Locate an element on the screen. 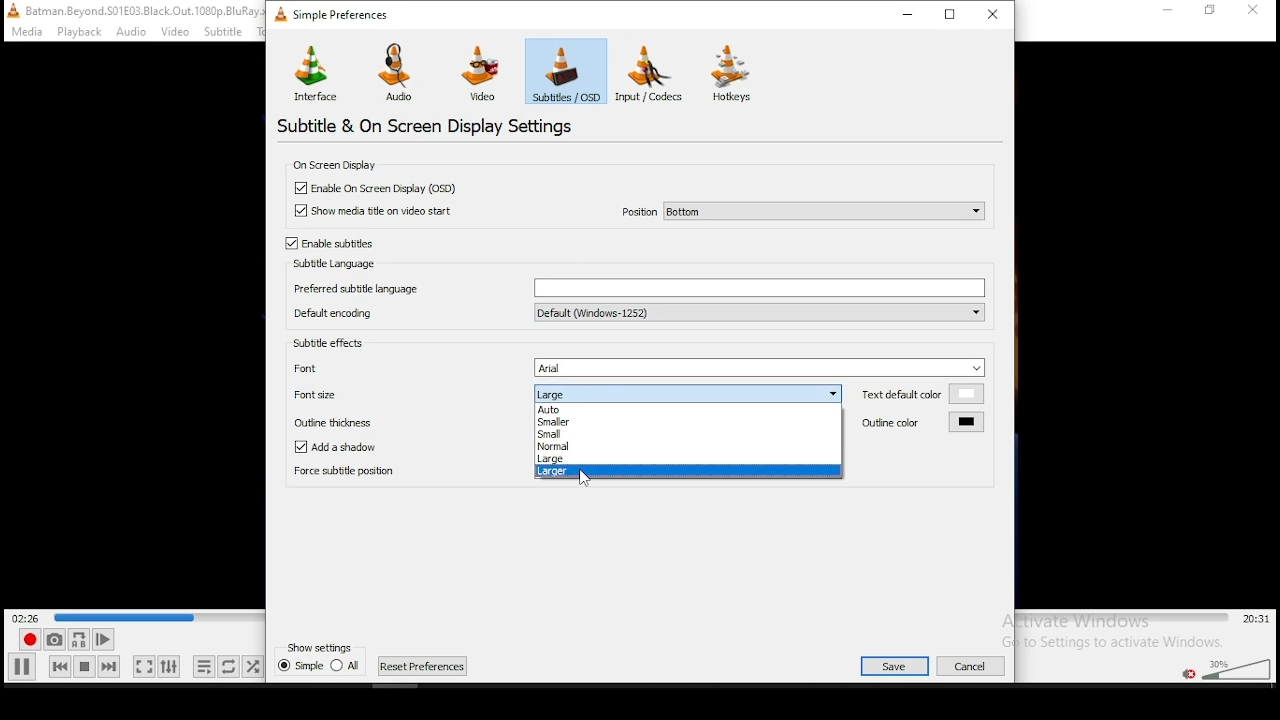 The image size is (1280, 720). hotkeys is located at coordinates (732, 72).